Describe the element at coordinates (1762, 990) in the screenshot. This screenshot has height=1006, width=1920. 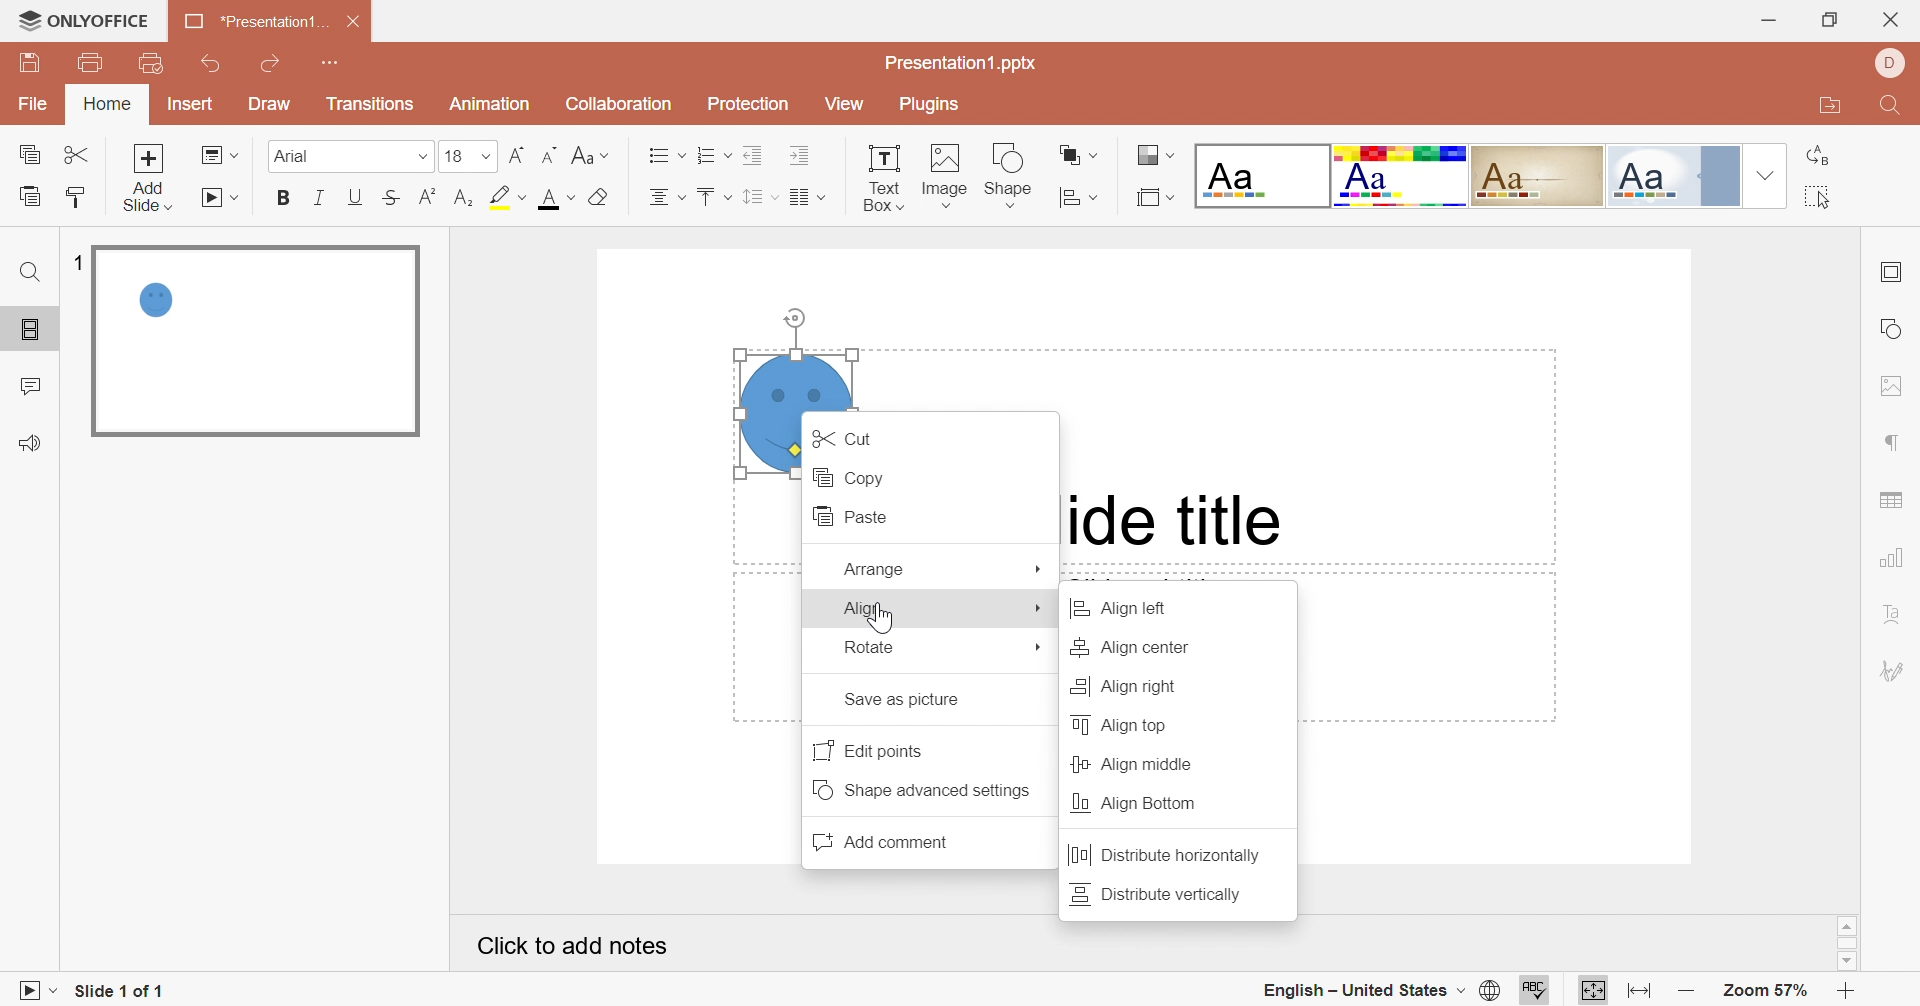
I see `Zoom 57%` at that location.